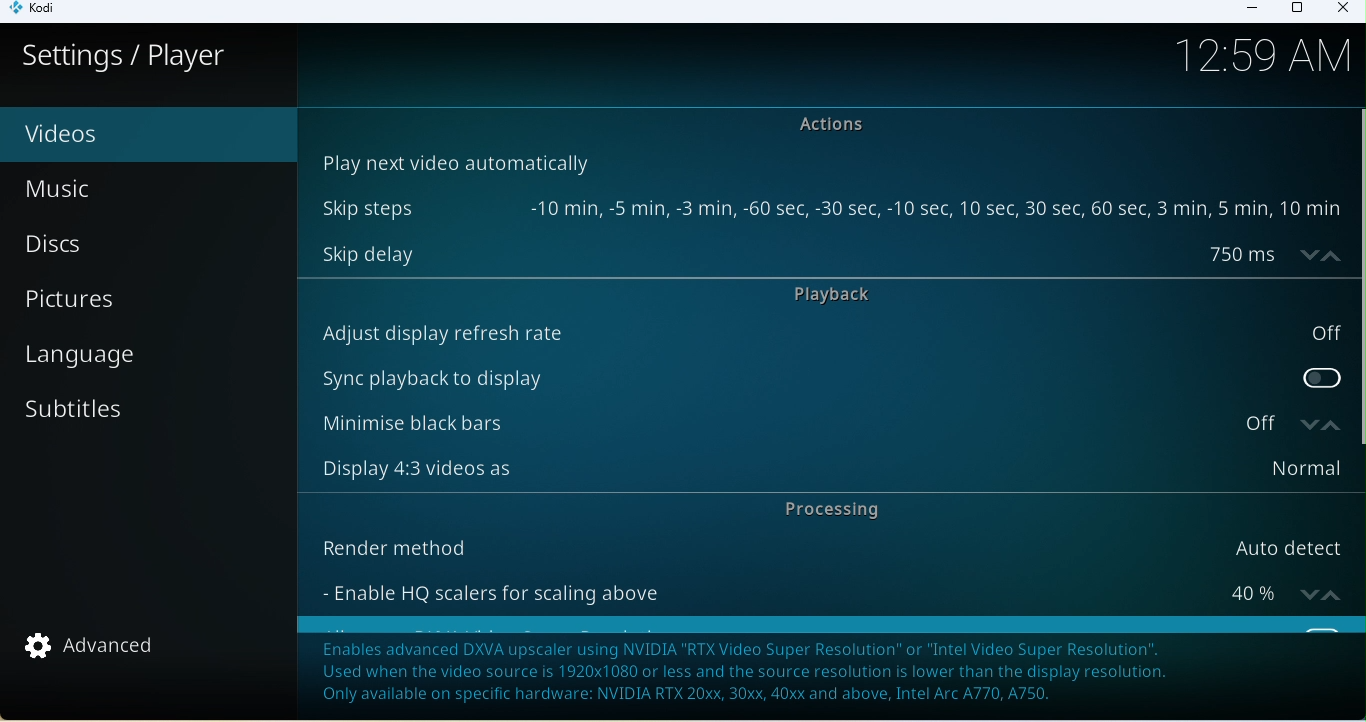 This screenshot has width=1366, height=722. I want to click on Kodi icon, so click(41, 12).